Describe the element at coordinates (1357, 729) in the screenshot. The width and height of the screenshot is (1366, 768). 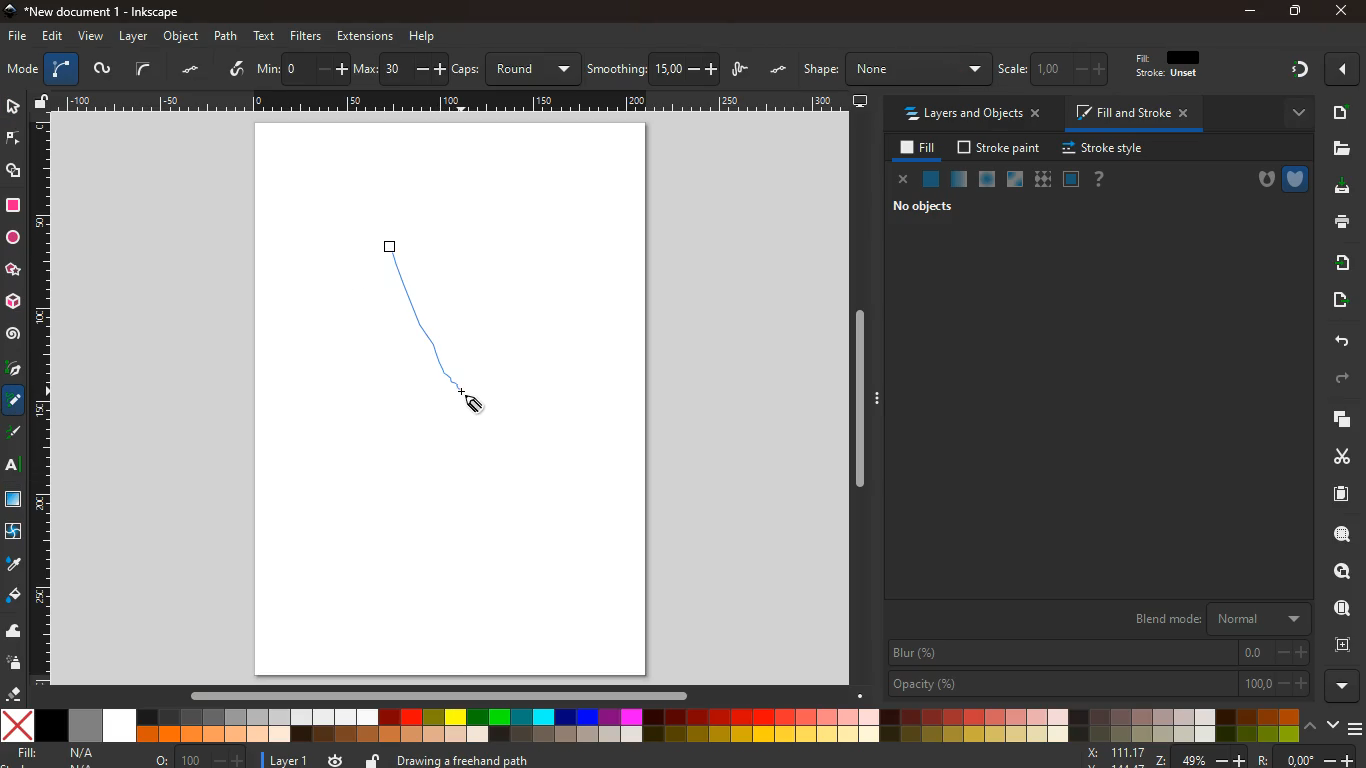
I see `menu` at that location.